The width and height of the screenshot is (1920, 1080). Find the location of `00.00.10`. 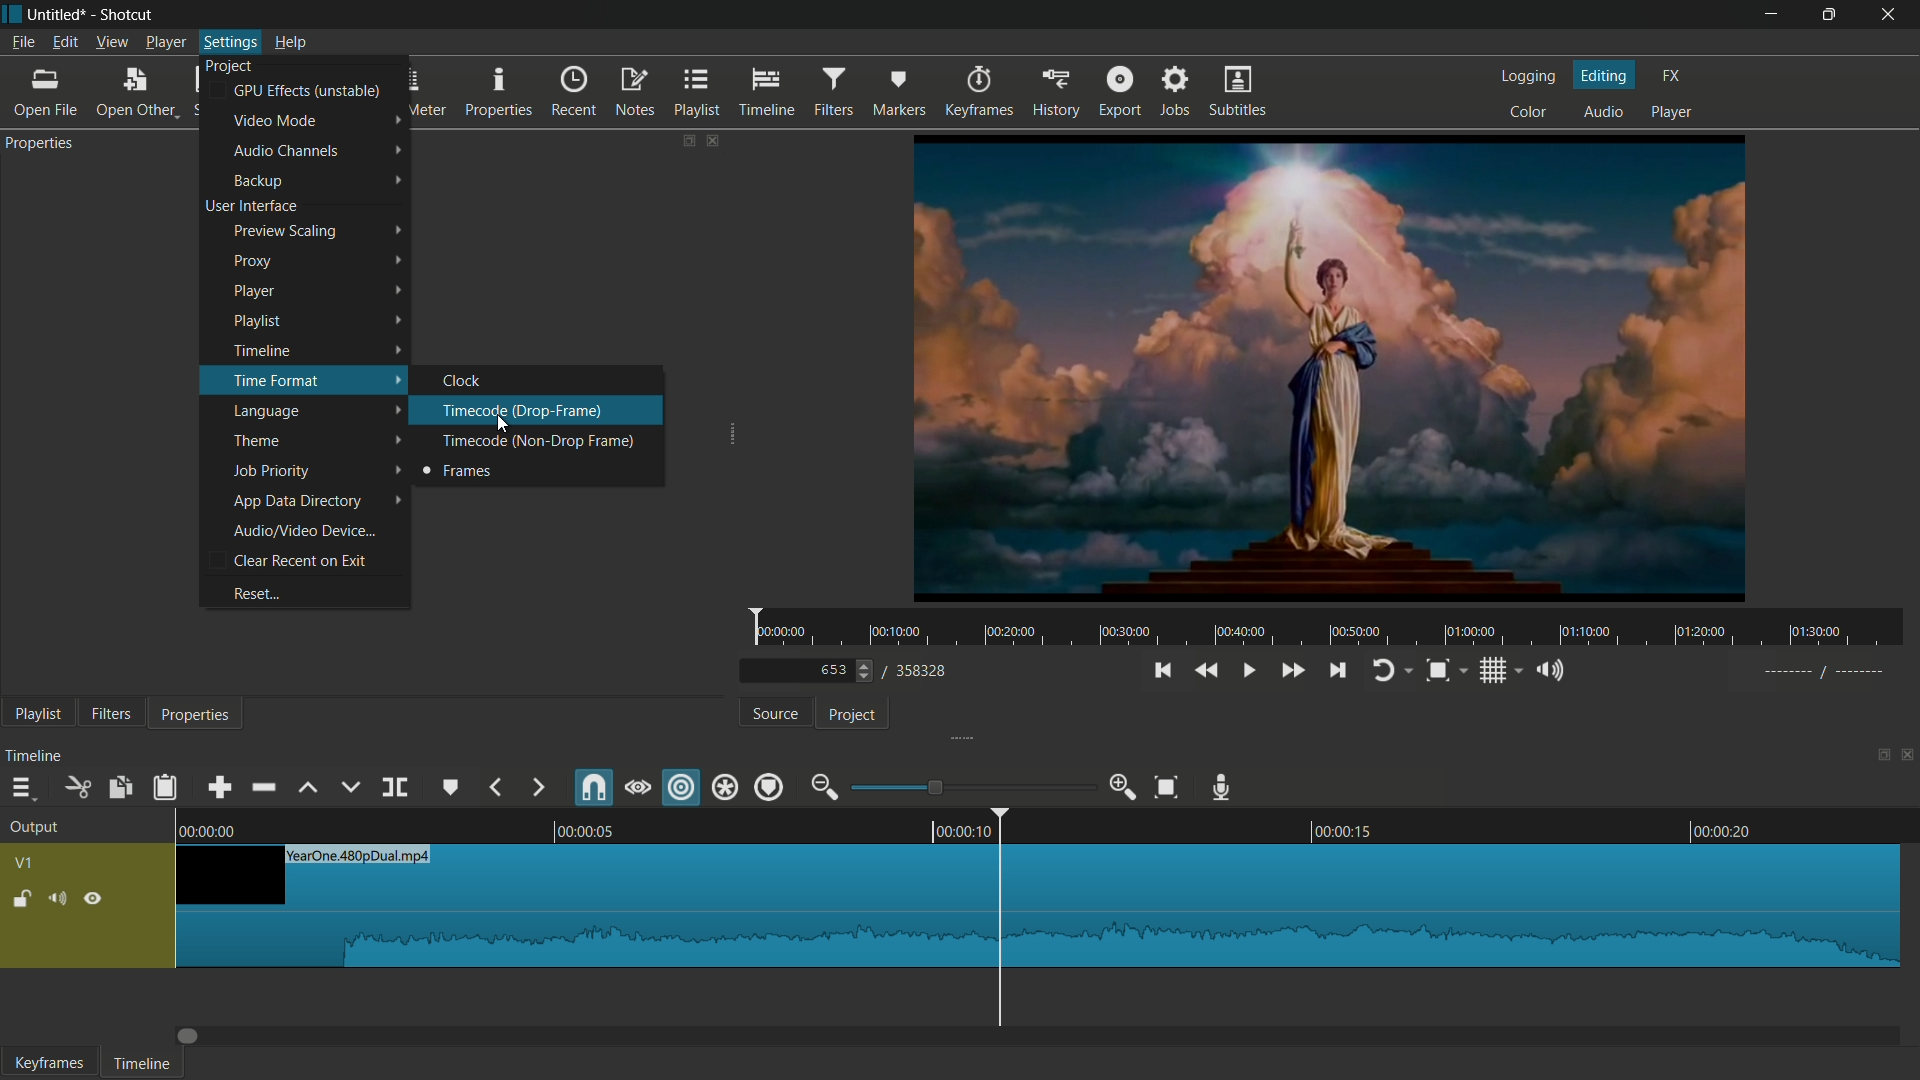

00.00.10 is located at coordinates (977, 818).